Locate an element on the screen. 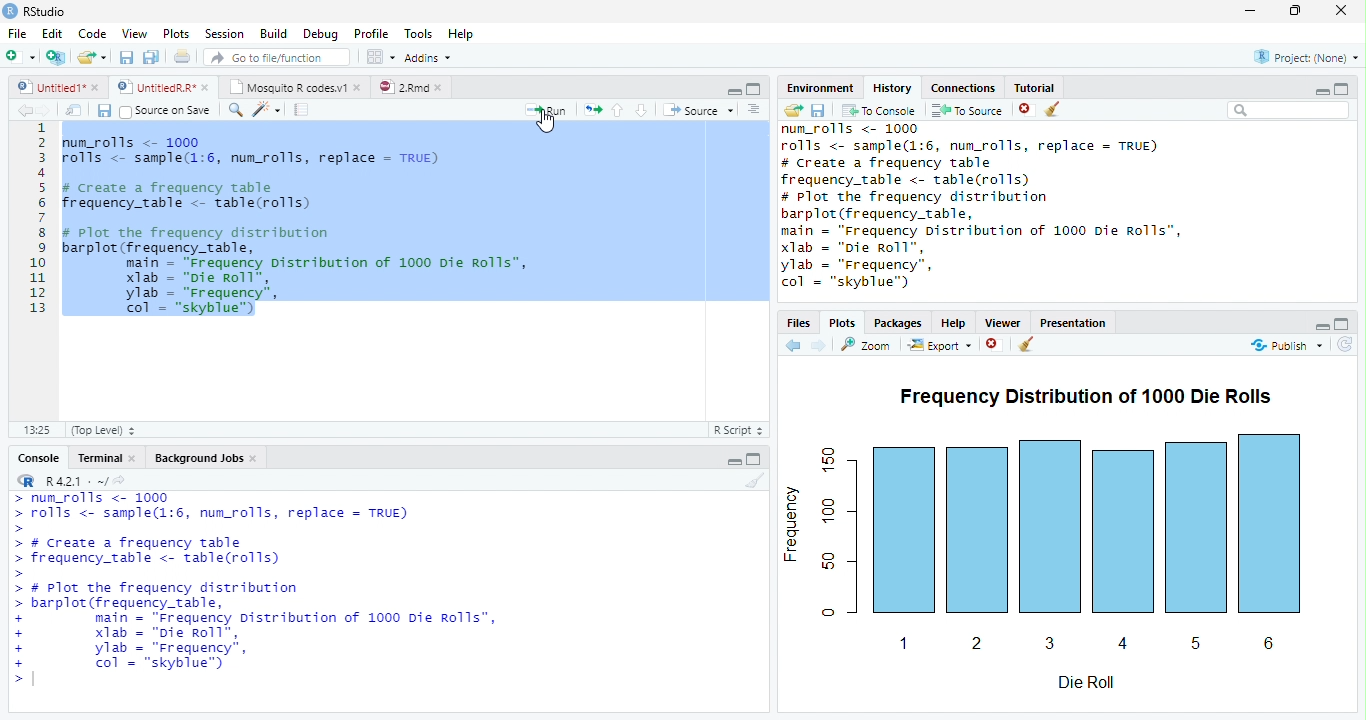  Re run previous code region is located at coordinates (591, 111).